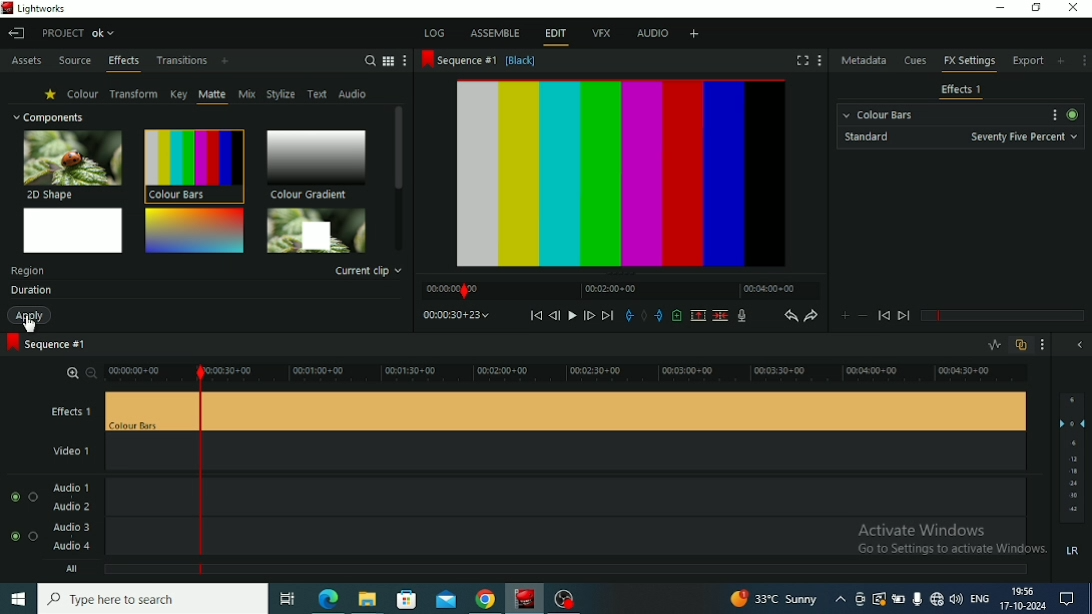  I want to click on Video 1, so click(100, 454).